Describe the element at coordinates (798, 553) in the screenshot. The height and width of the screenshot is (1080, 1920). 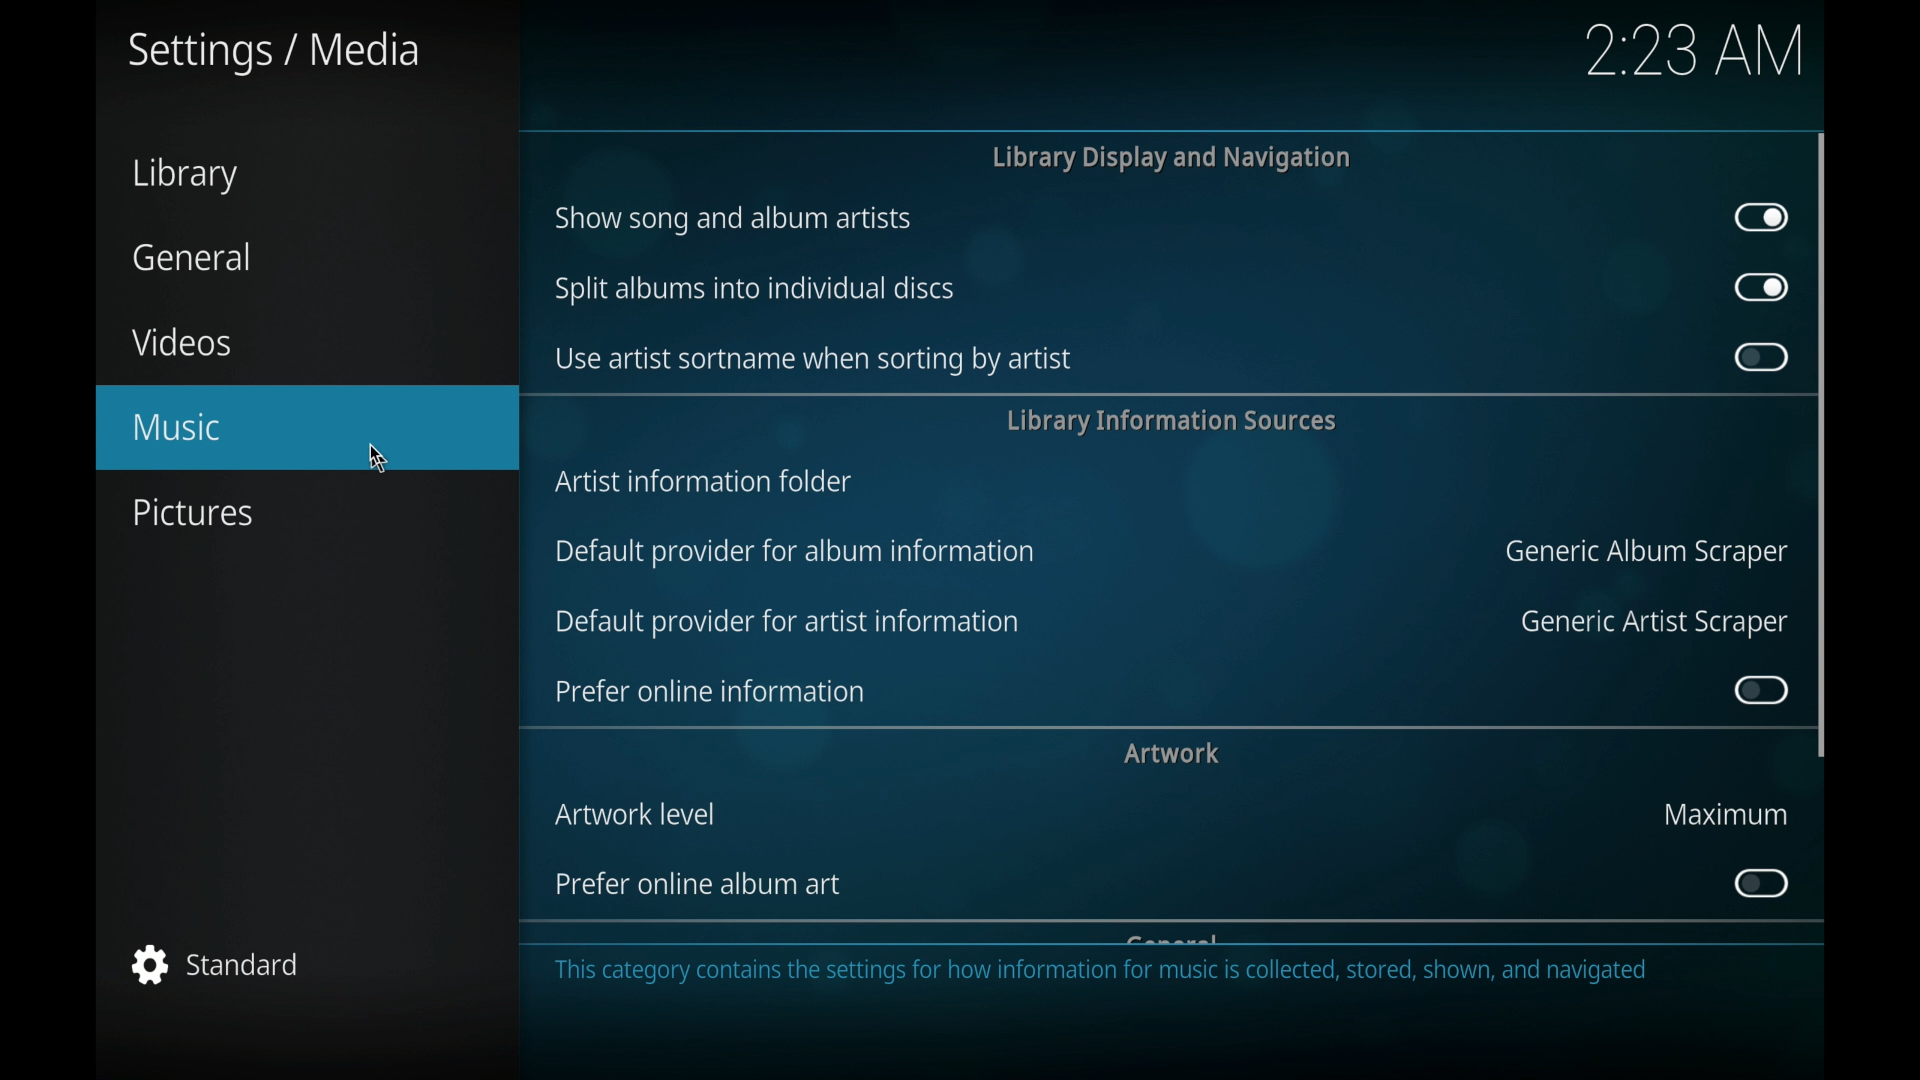
I see `default provider for album information` at that location.